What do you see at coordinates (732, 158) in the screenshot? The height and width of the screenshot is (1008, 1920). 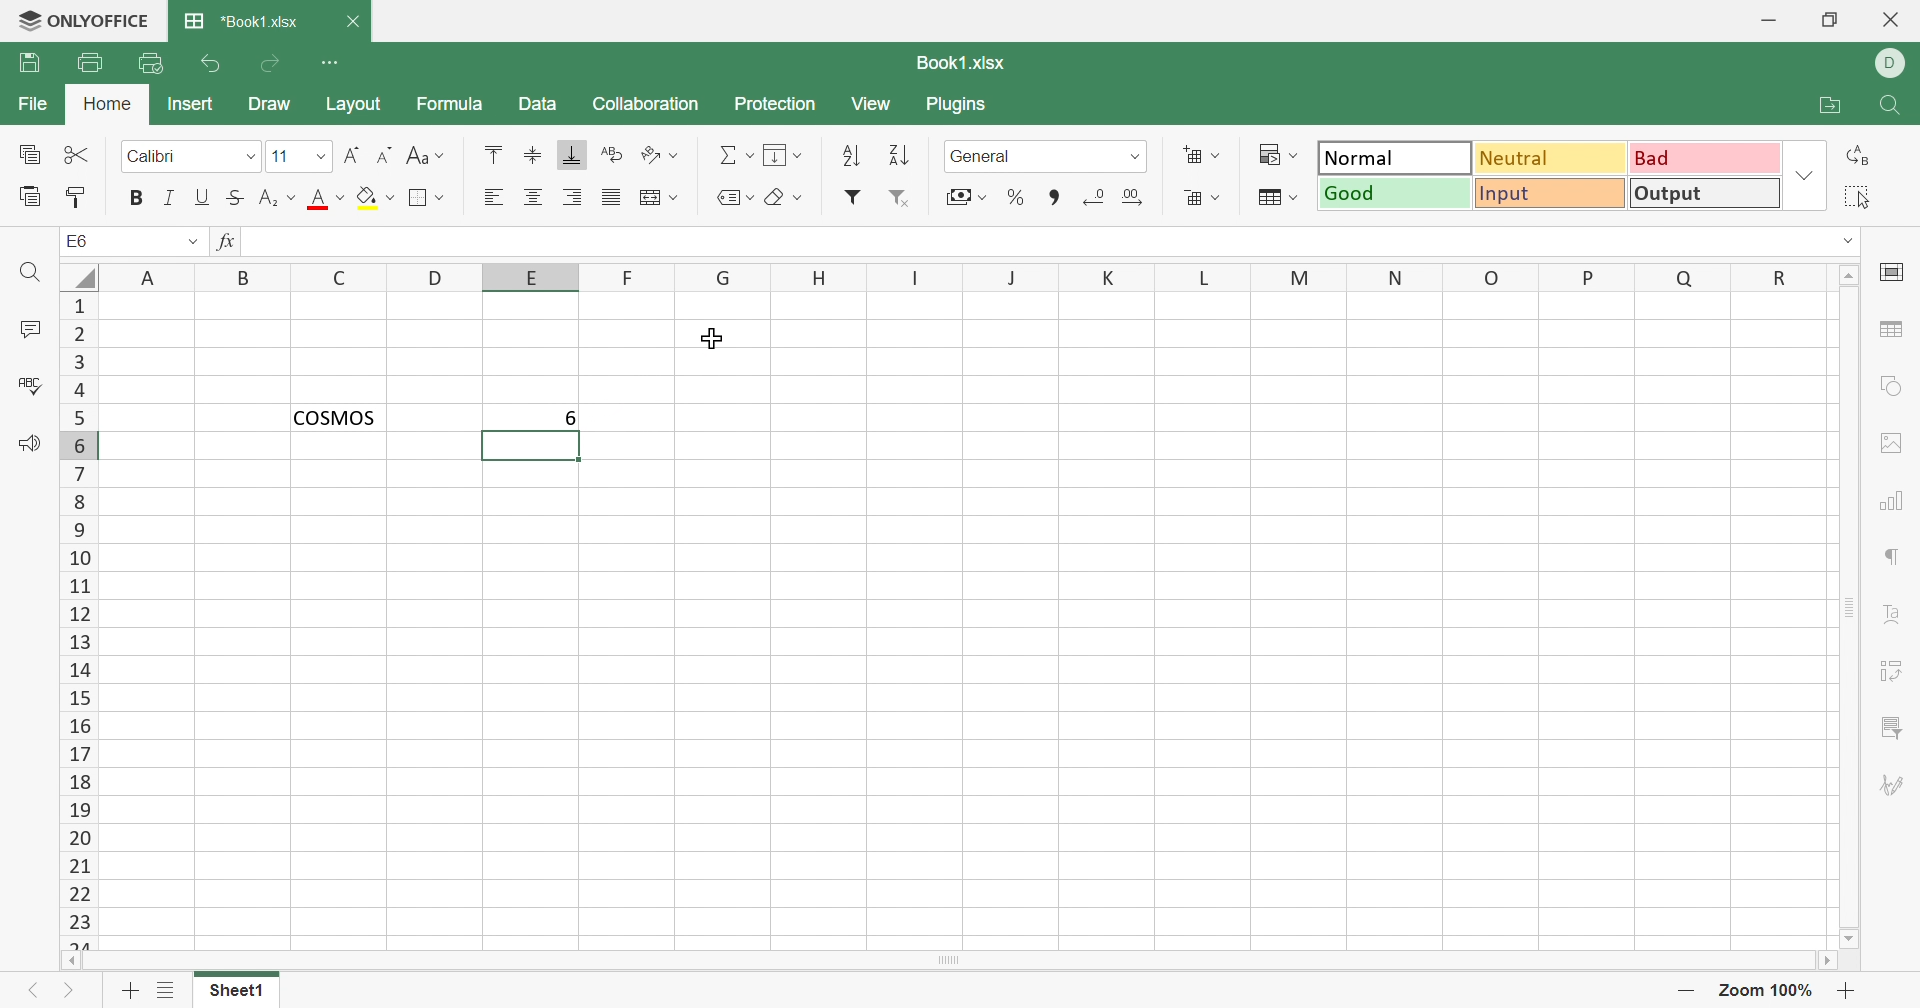 I see `Summation` at bounding box center [732, 158].